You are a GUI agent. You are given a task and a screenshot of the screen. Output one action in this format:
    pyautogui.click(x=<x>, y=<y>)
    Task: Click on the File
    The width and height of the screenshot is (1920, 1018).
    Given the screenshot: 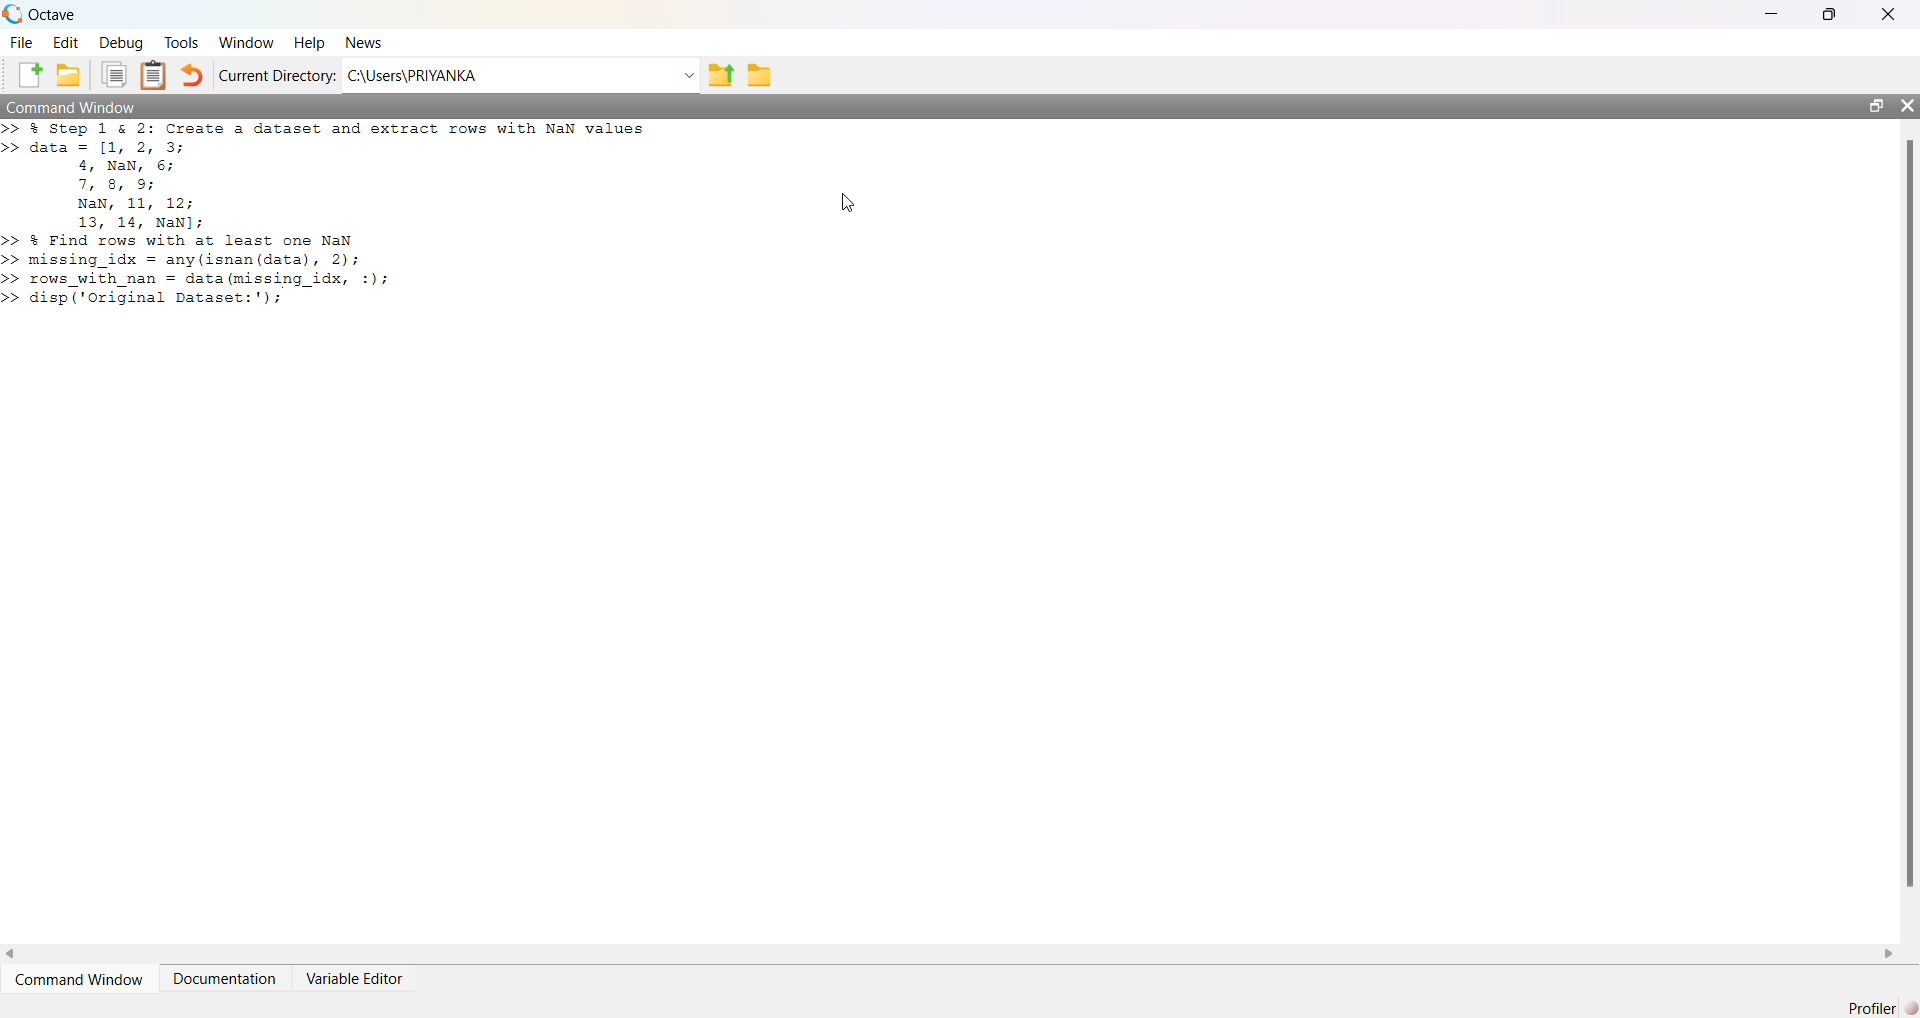 What is the action you would take?
    pyautogui.click(x=21, y=43)
    